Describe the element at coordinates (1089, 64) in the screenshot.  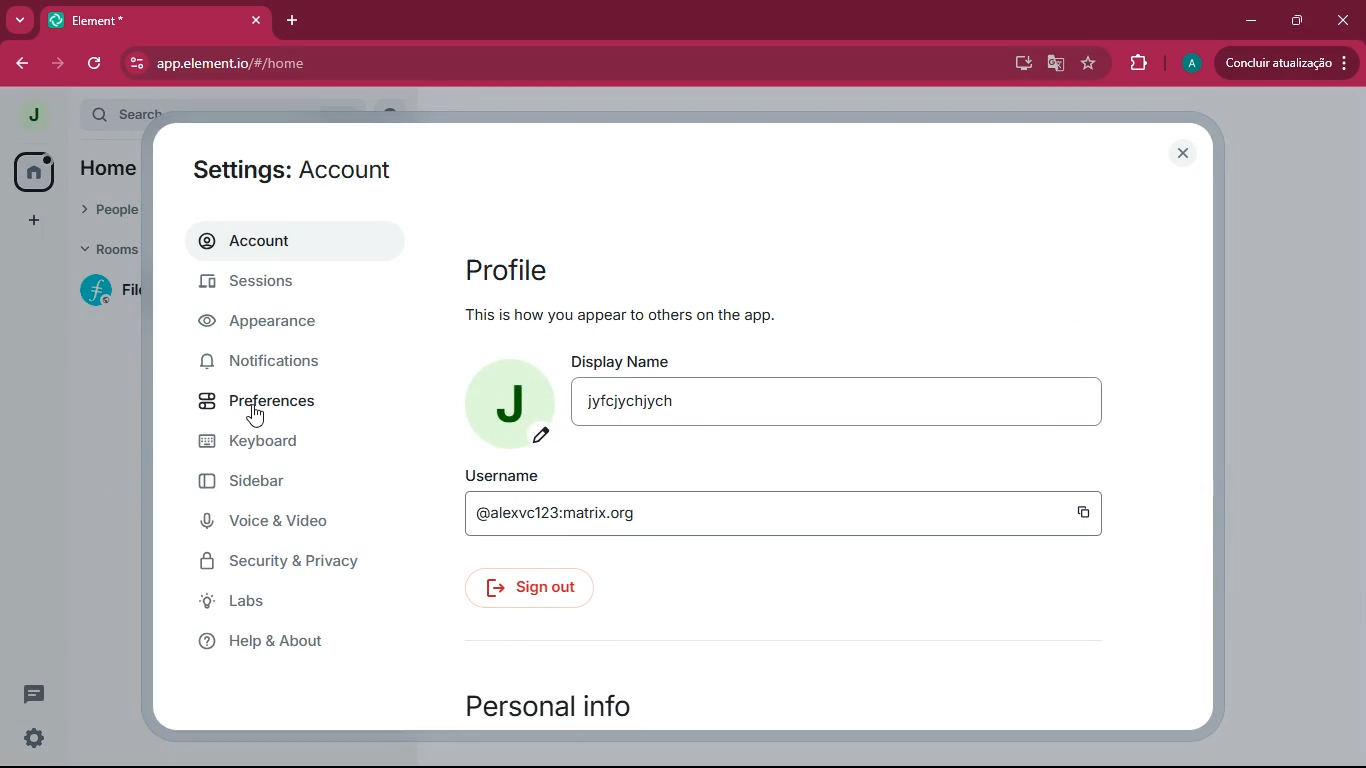
I see `favourite` at that location.